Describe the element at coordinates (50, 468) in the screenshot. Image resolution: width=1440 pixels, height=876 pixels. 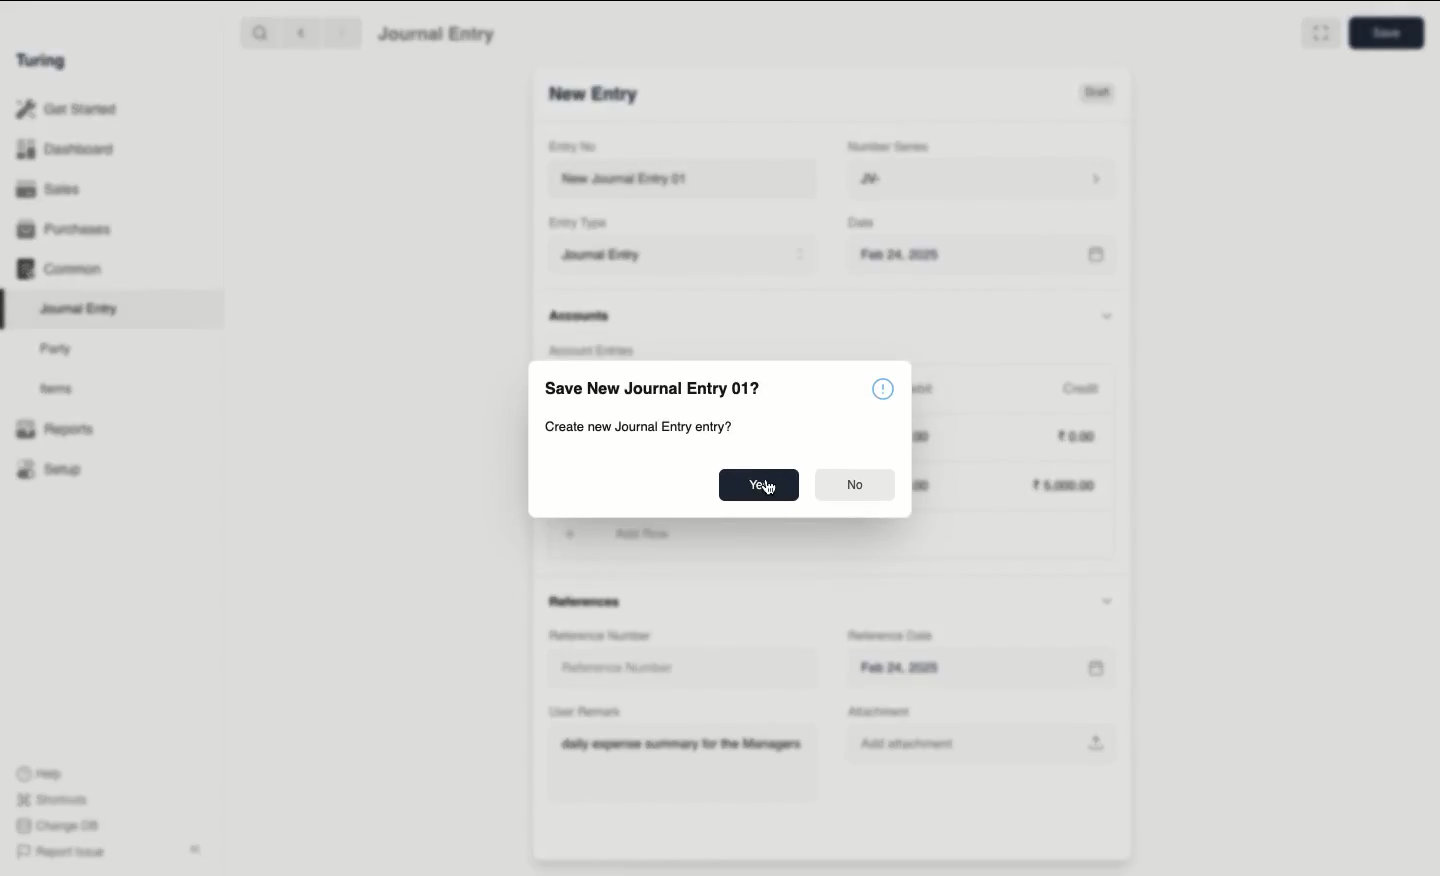
I see `Setup` at that location.